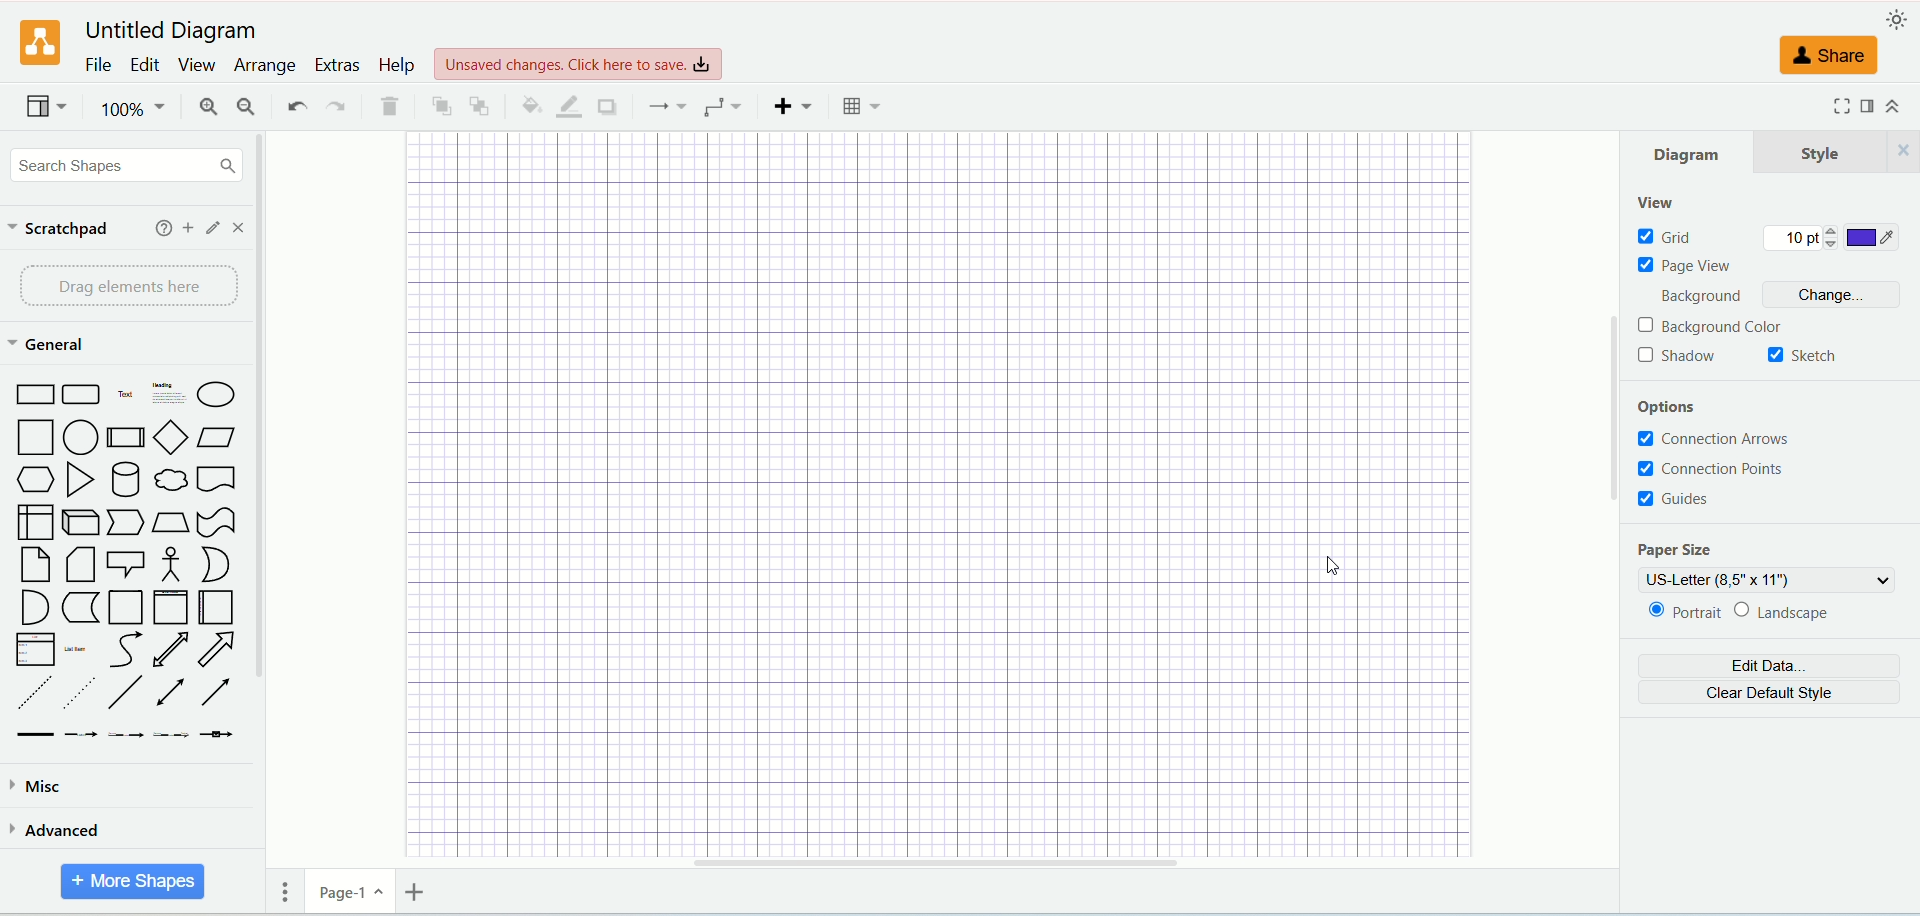 This screenshot has width=1920, height=916. I want to click on connection point, so click(1729, 471).